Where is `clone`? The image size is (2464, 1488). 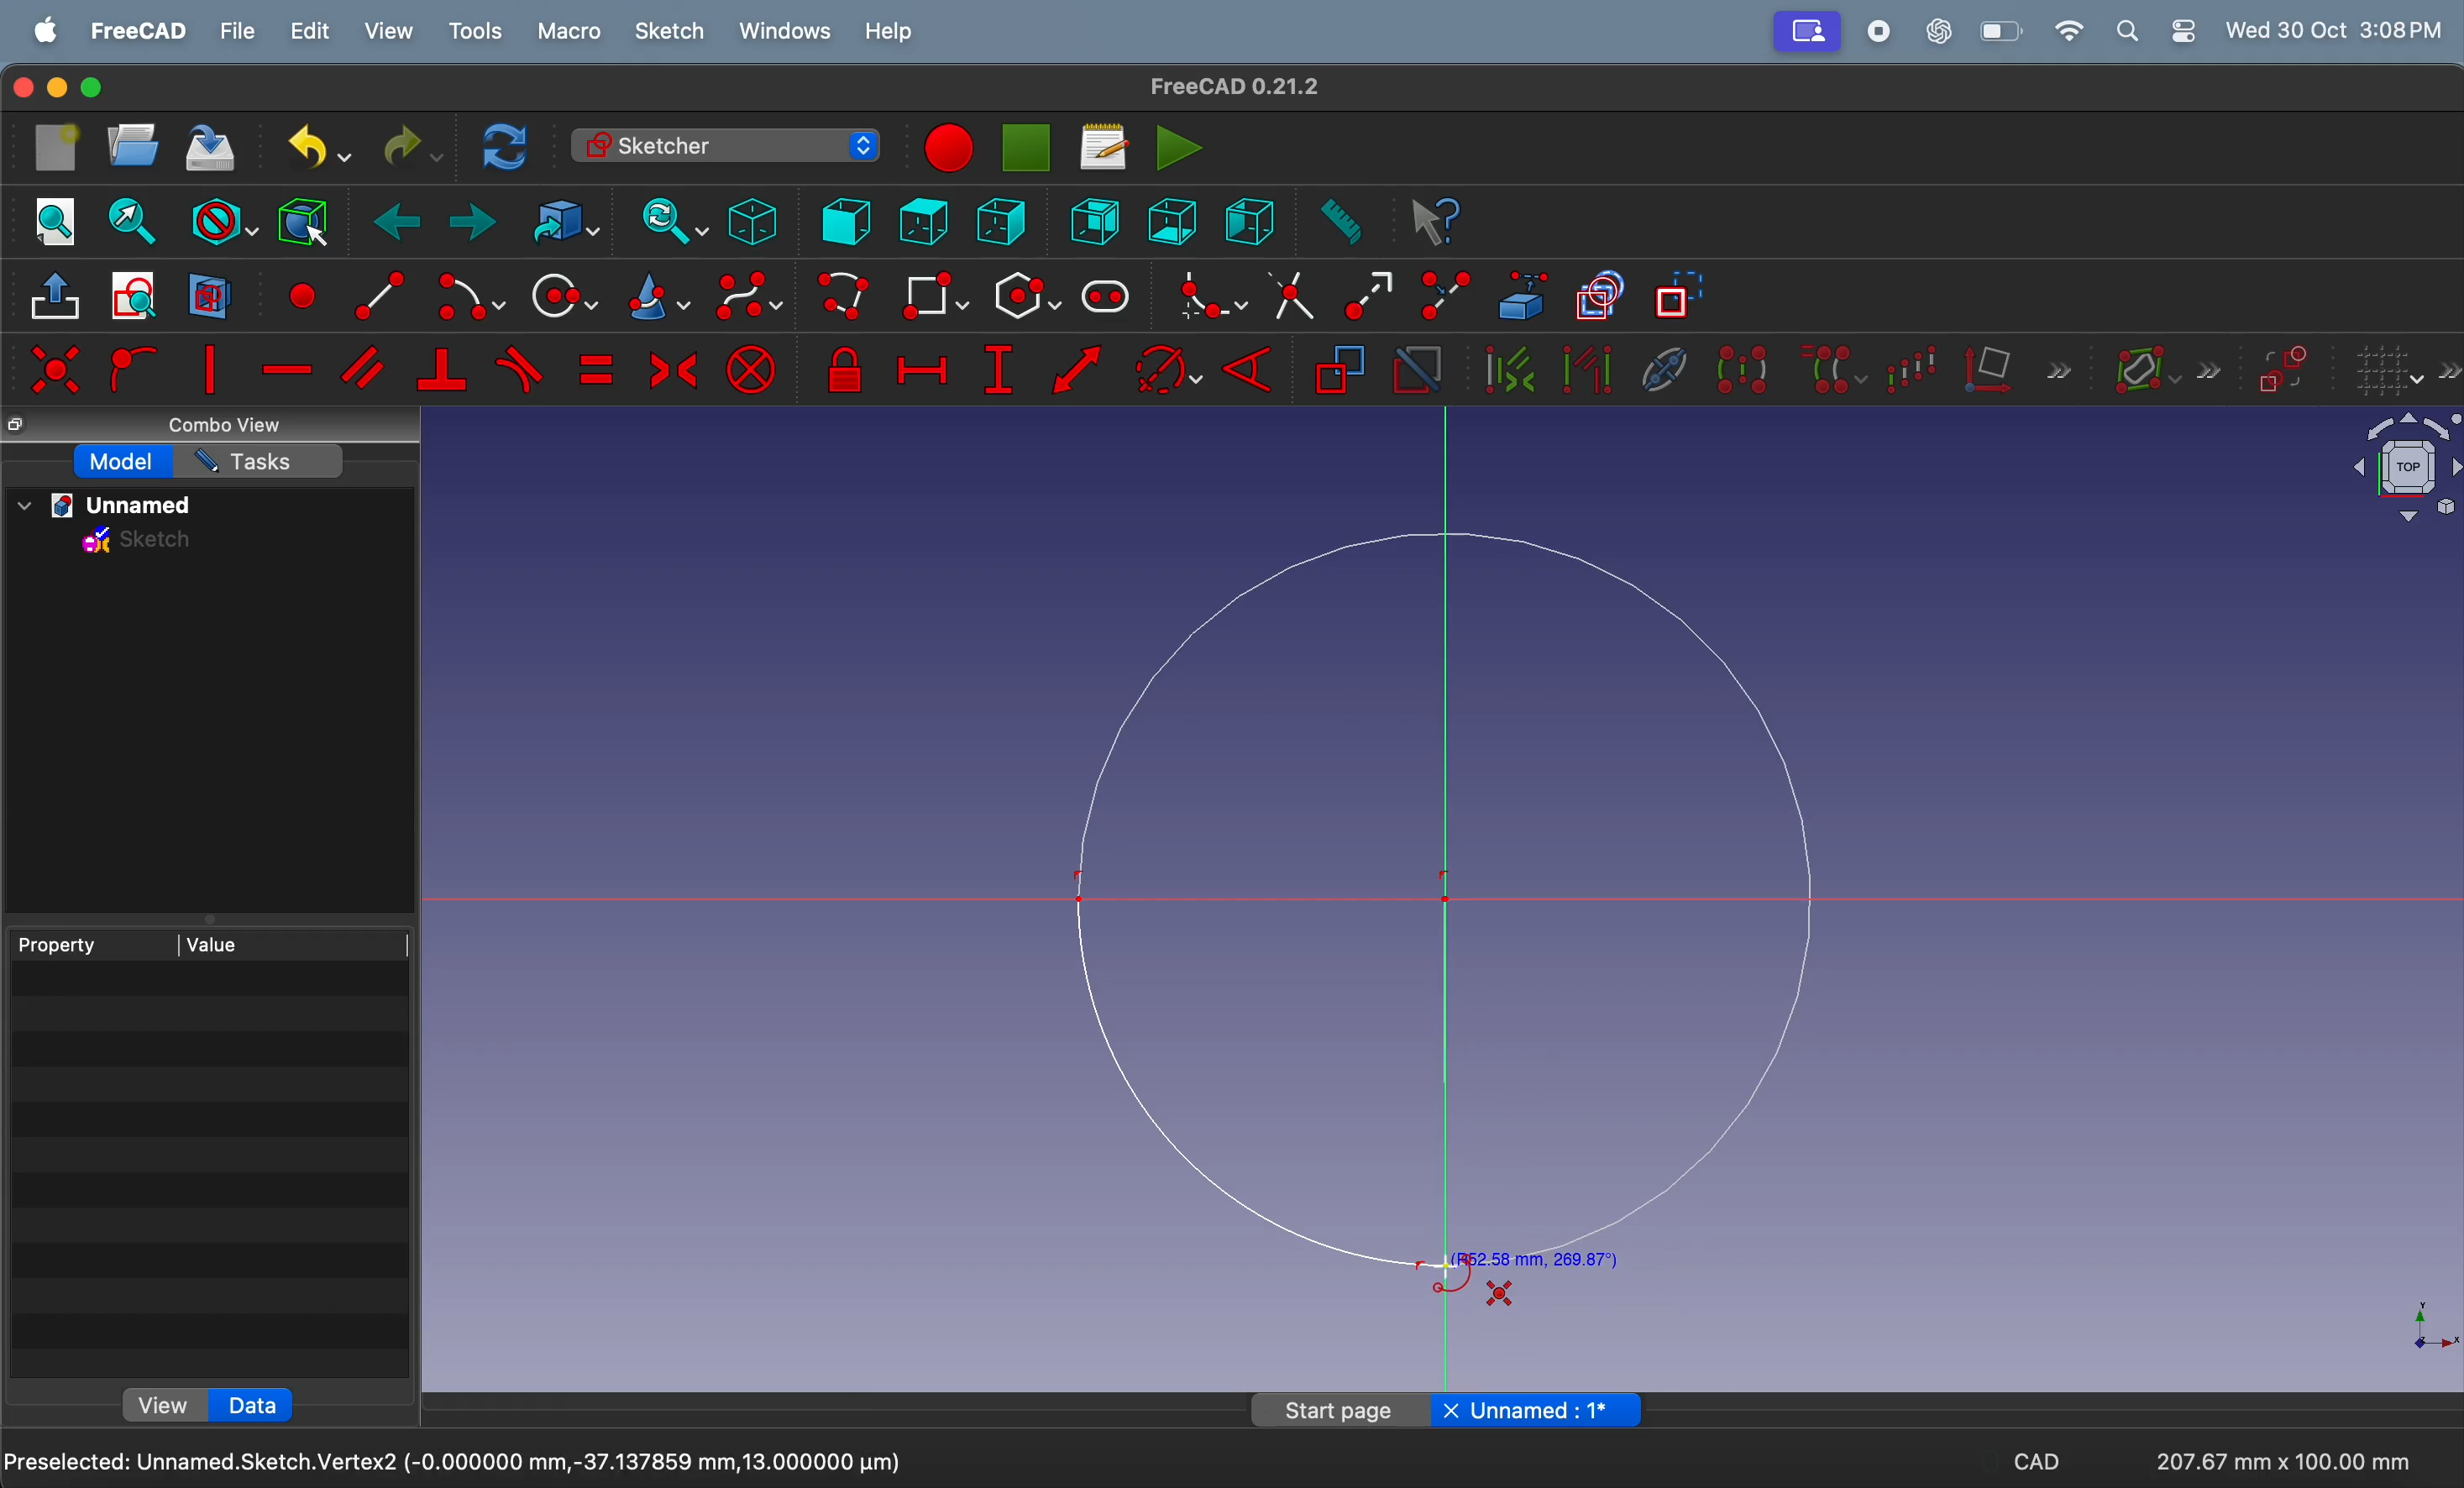 clone is located at coordinates (1832, 368).